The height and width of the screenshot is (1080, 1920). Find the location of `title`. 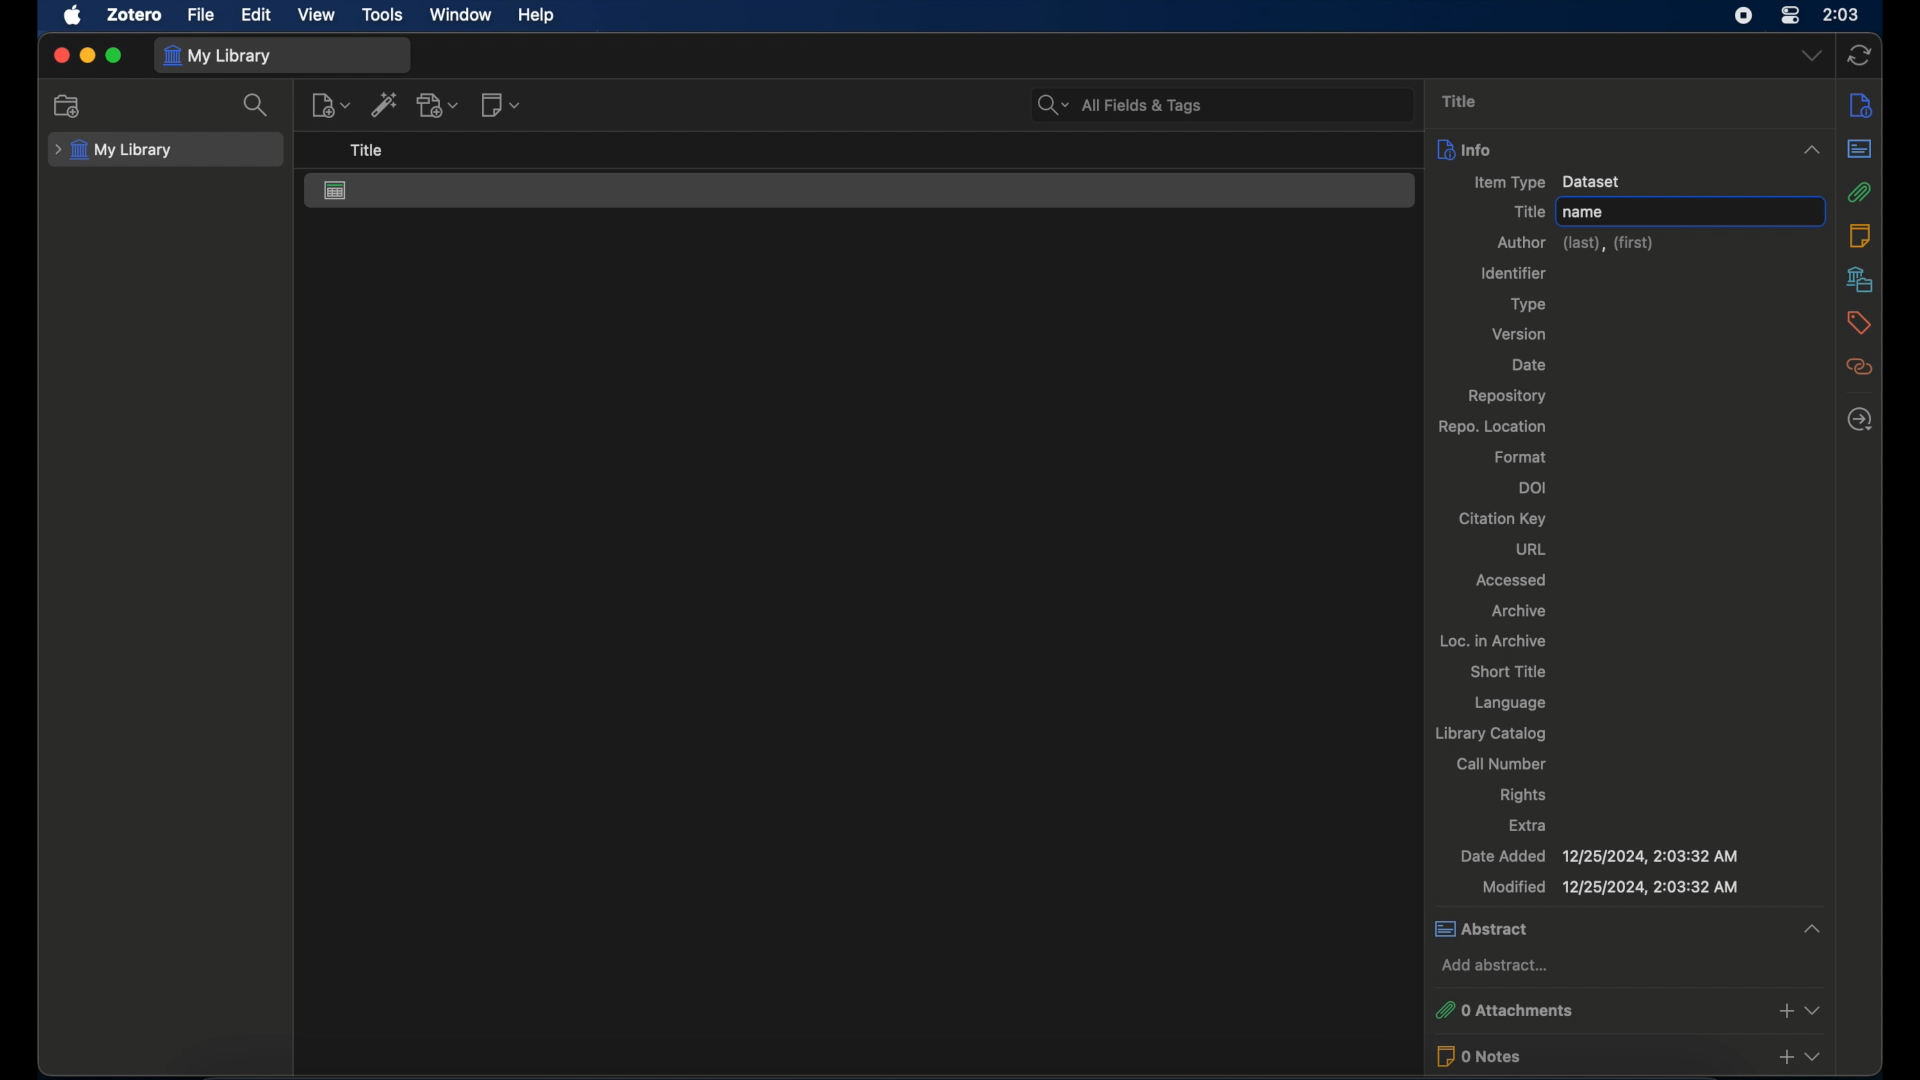

title is located at coordinates (1529, 212).